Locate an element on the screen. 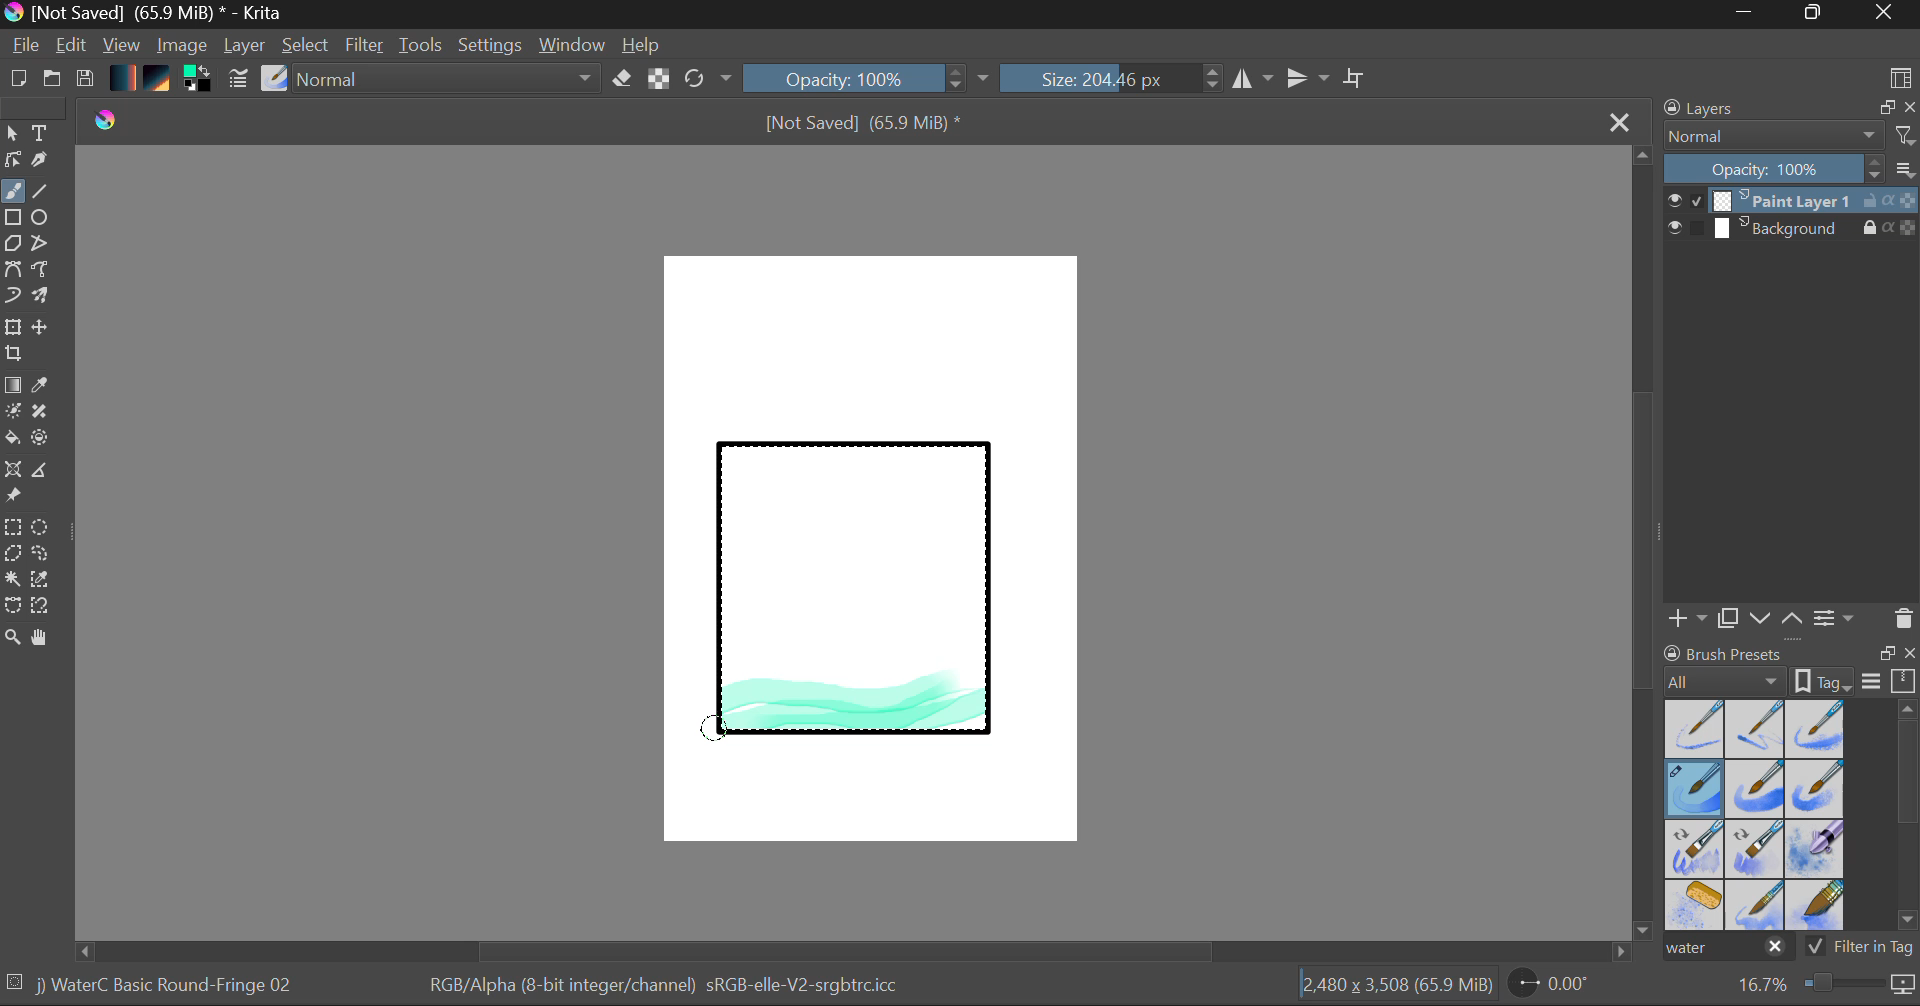 The height and width of the screenshot is (1006, 1920). Layer Opacity is located at coordinates (1793, 170).